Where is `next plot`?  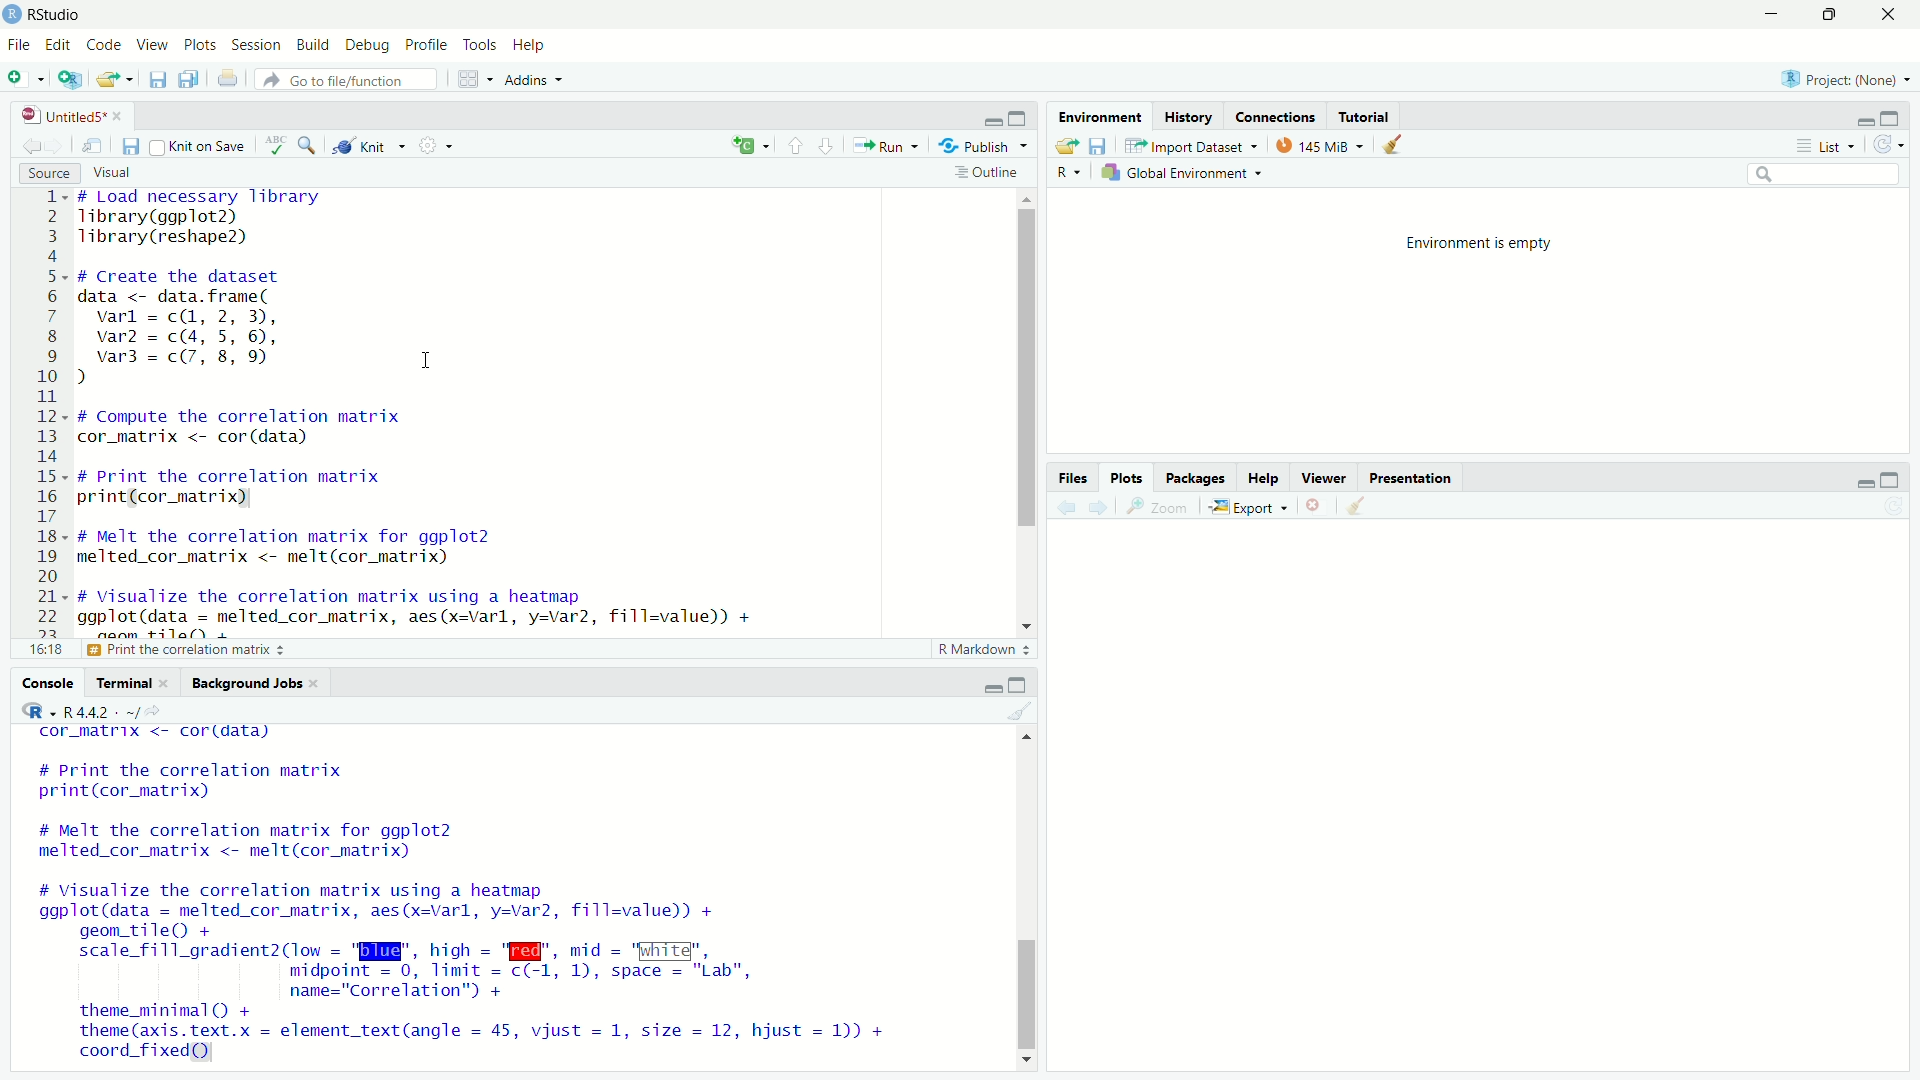 next plot is located at coordinates (1099, 506).